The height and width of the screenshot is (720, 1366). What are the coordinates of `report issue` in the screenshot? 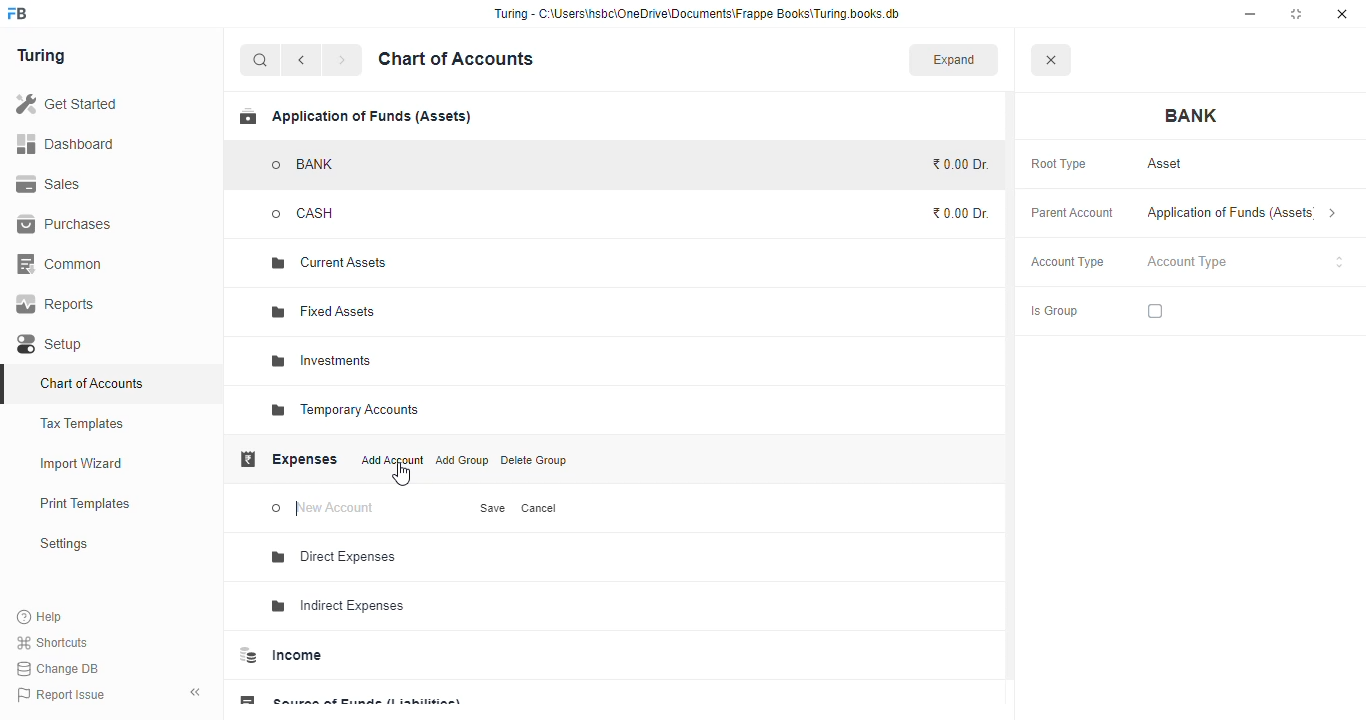 It's located at (60, 694).